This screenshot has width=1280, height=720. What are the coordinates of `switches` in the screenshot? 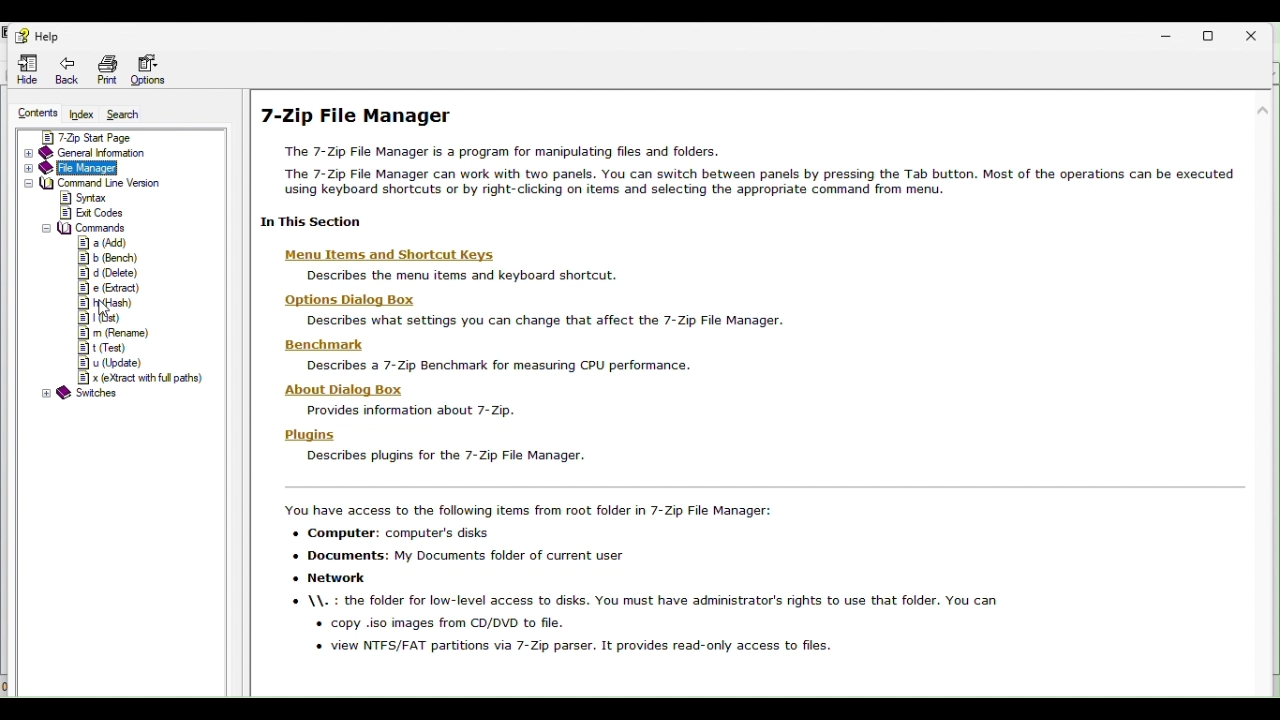 It's located at (80, 395).